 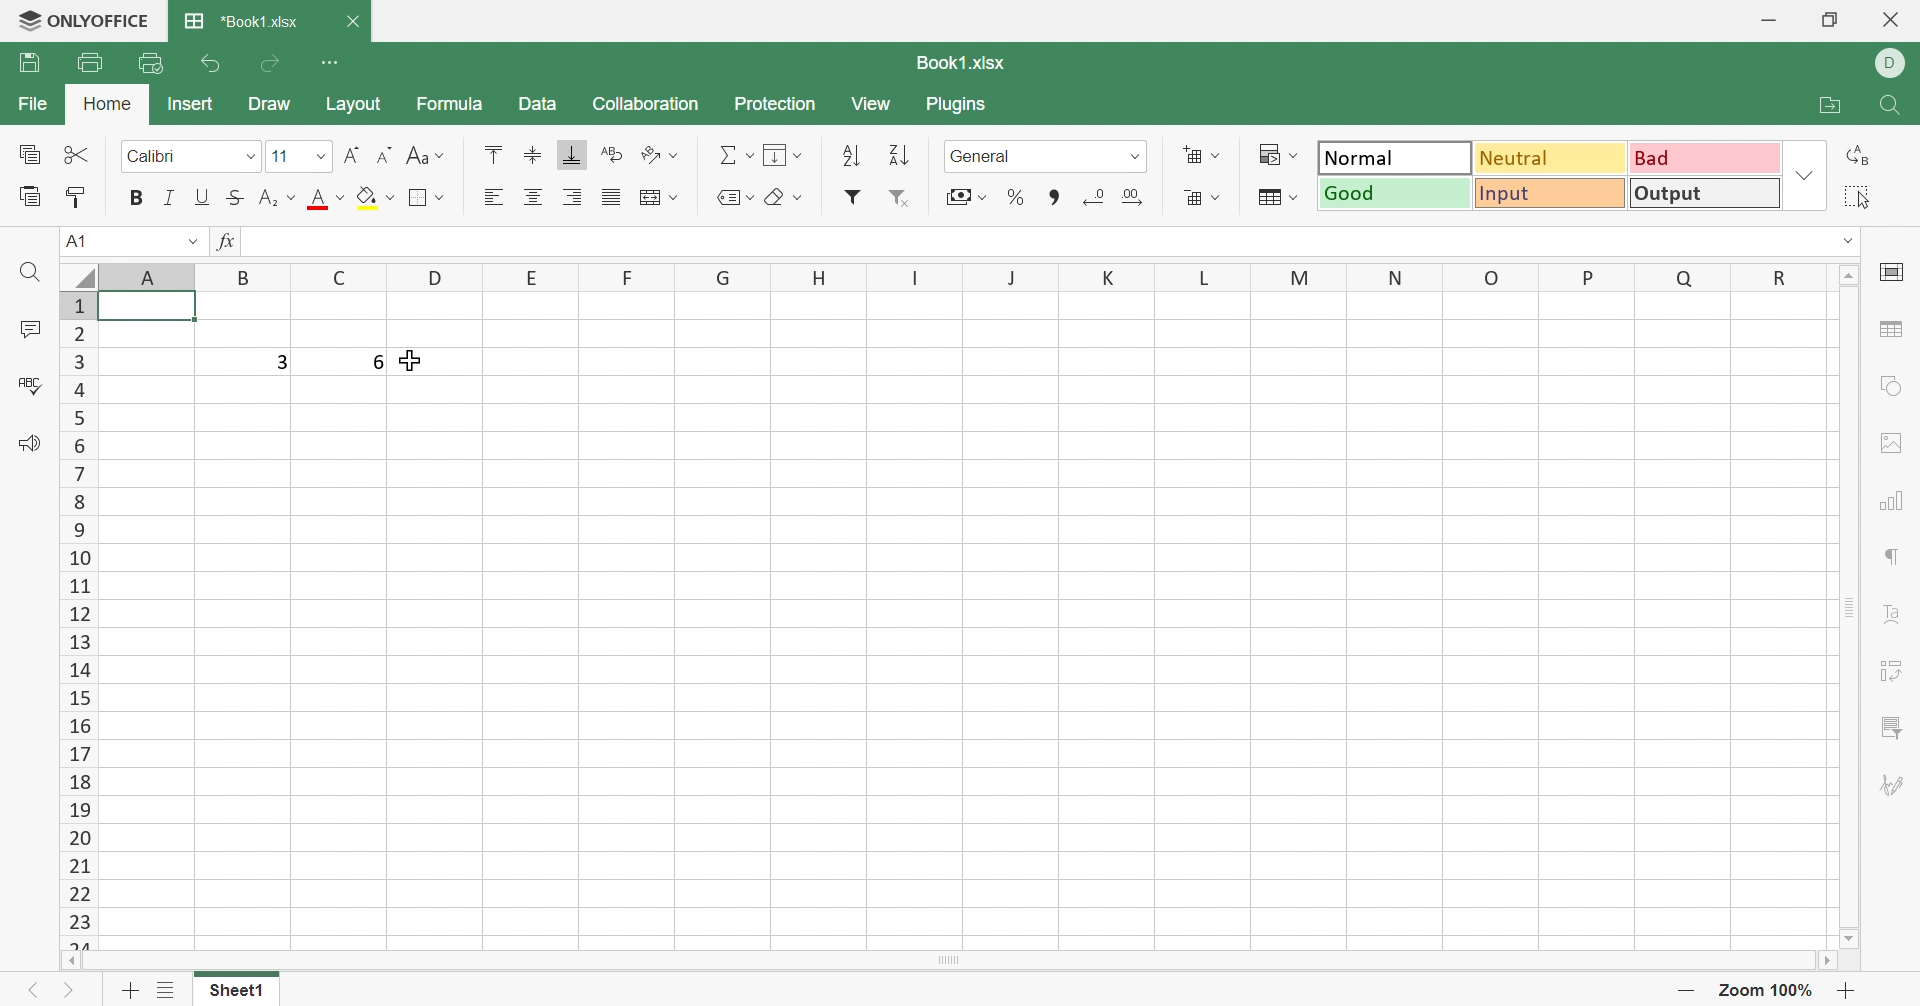 What do you see at coordinates (1895, 557) in the screenshot?
I see `Paragraph settings` at bounding box center [1895, 557].